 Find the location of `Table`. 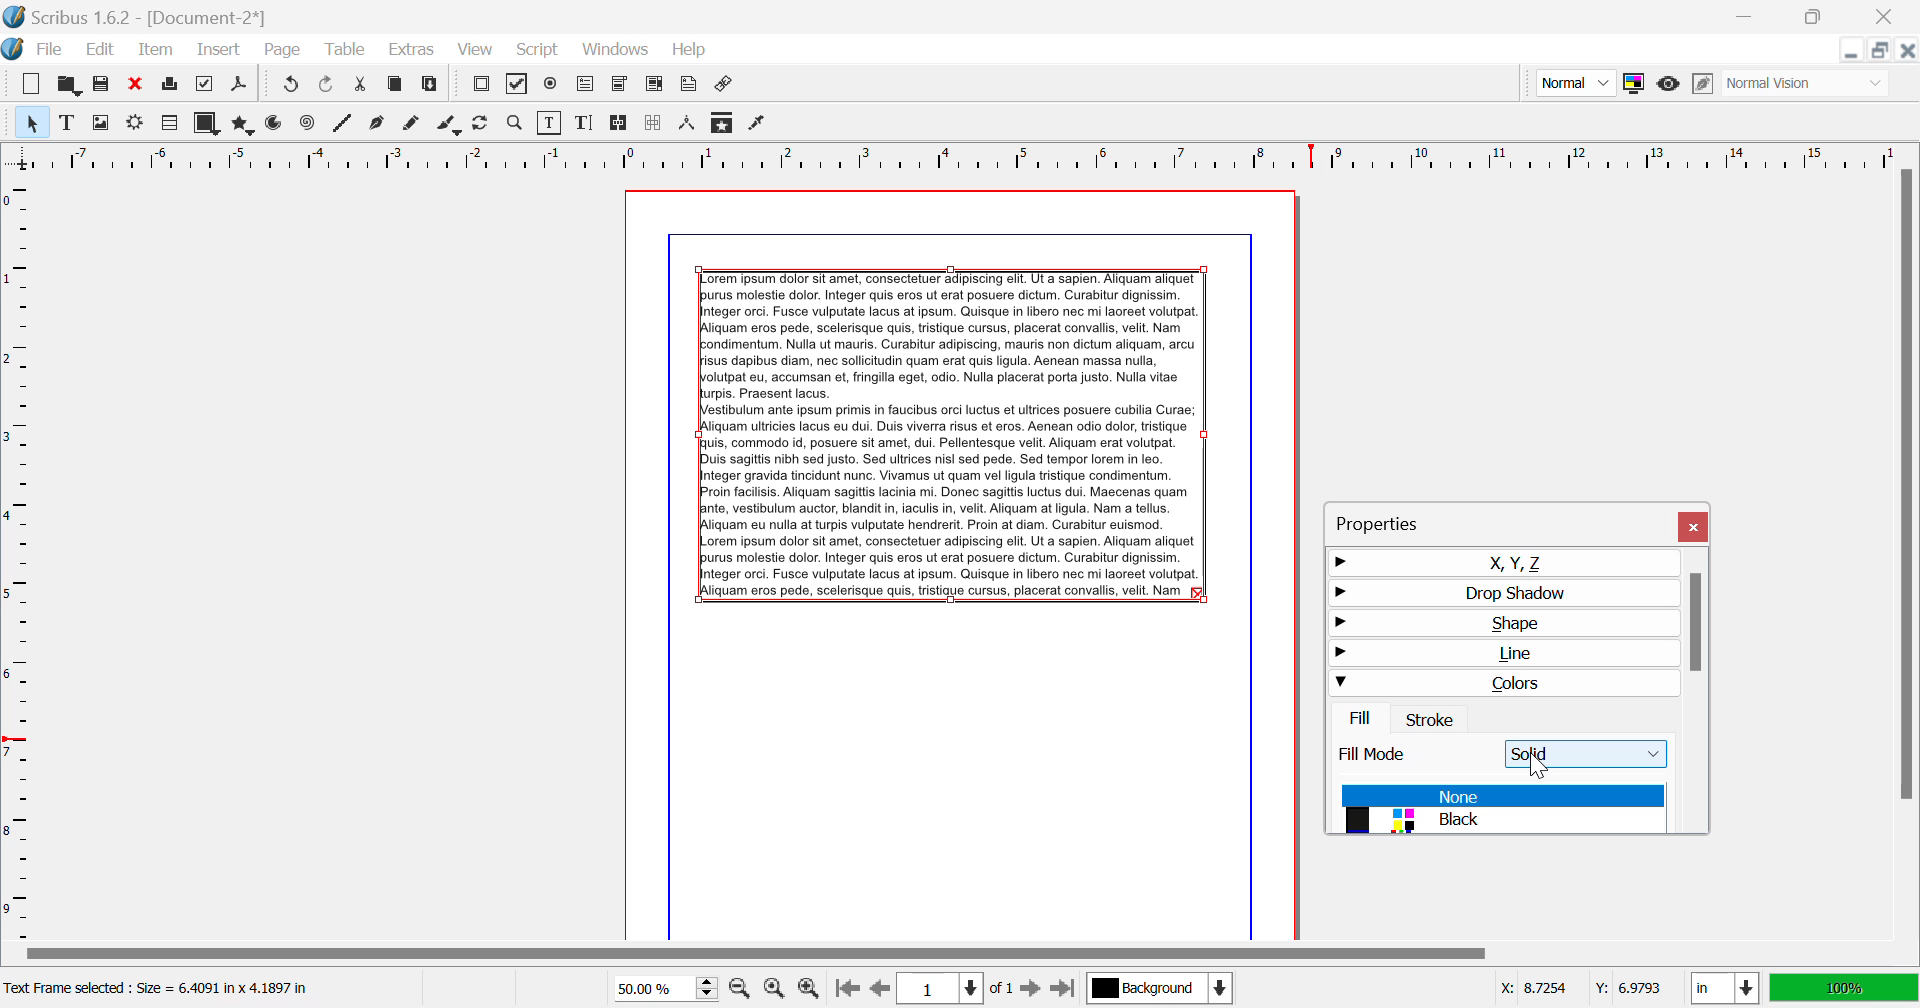

Table is located at coordinates (347, 51).